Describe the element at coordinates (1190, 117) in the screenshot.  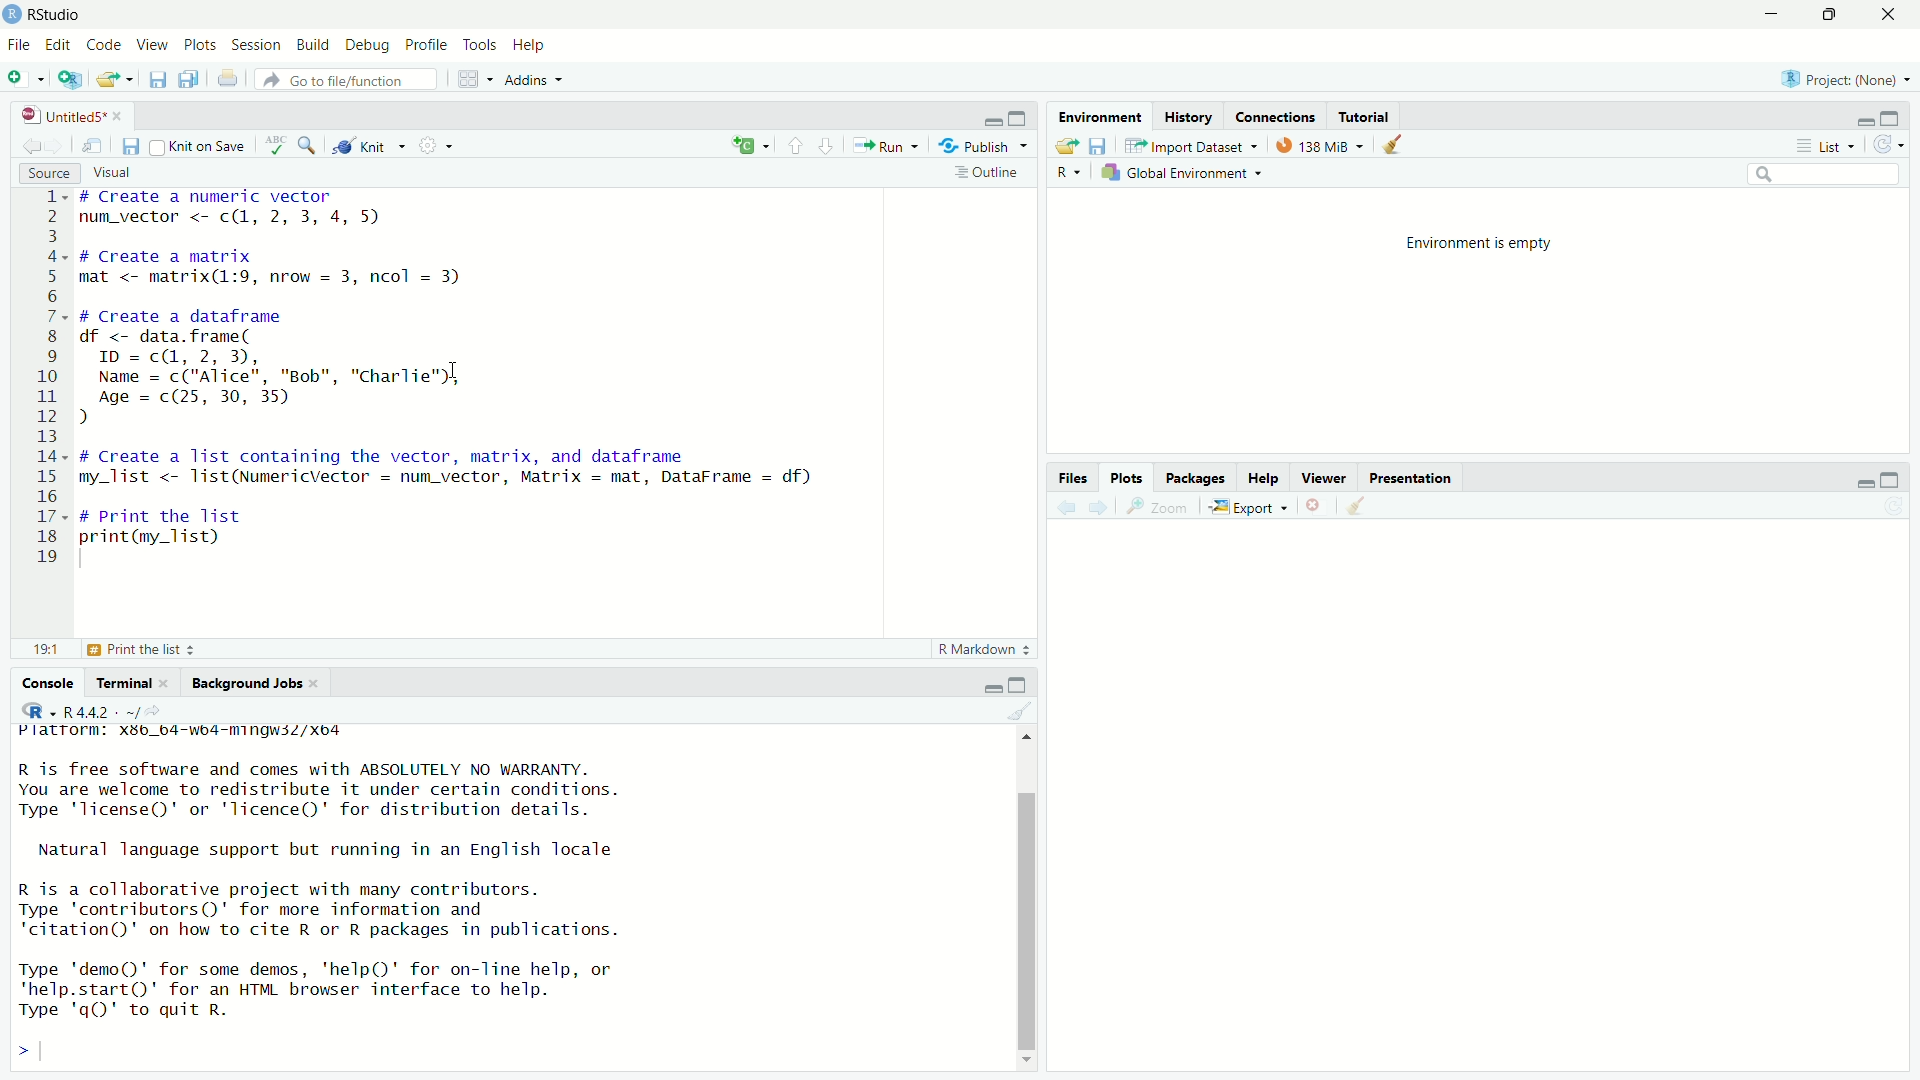
I see `{istory` at that location.